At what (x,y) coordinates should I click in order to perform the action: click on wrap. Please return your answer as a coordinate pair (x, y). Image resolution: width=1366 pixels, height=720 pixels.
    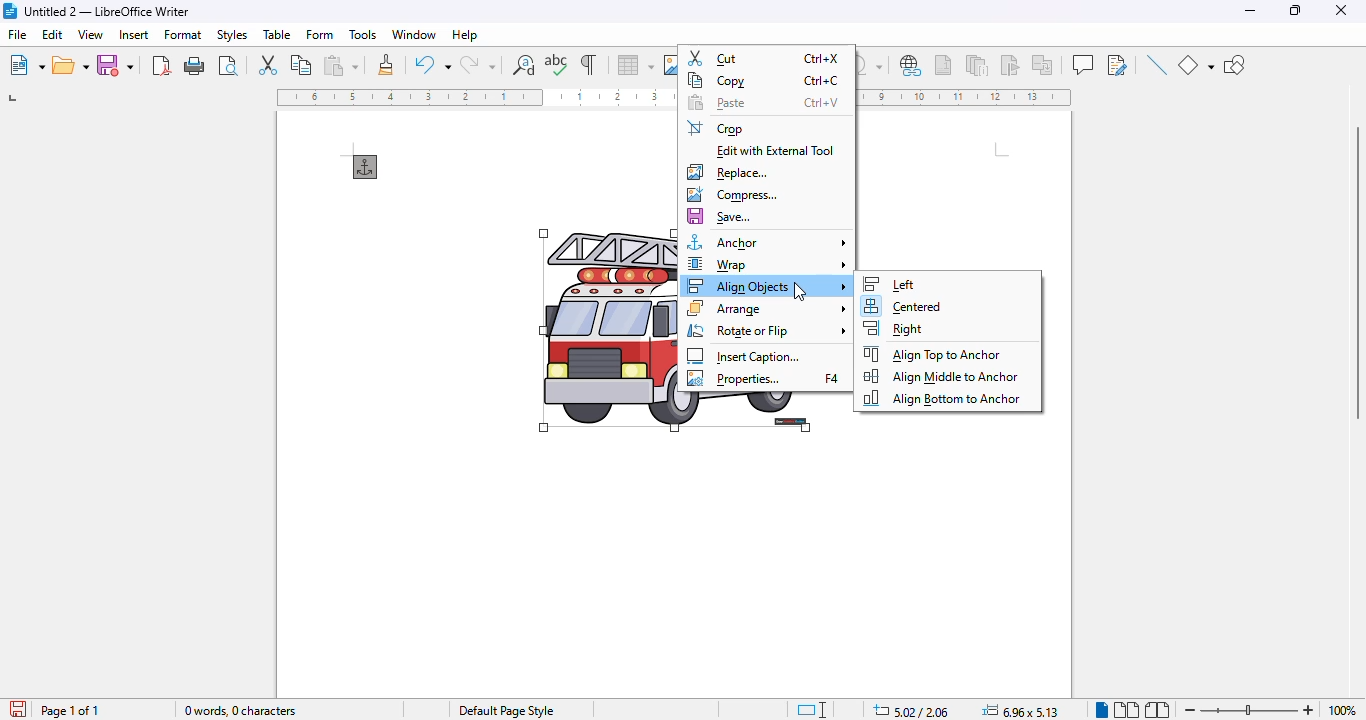
    Looking at the image, I should click on (767, 264).